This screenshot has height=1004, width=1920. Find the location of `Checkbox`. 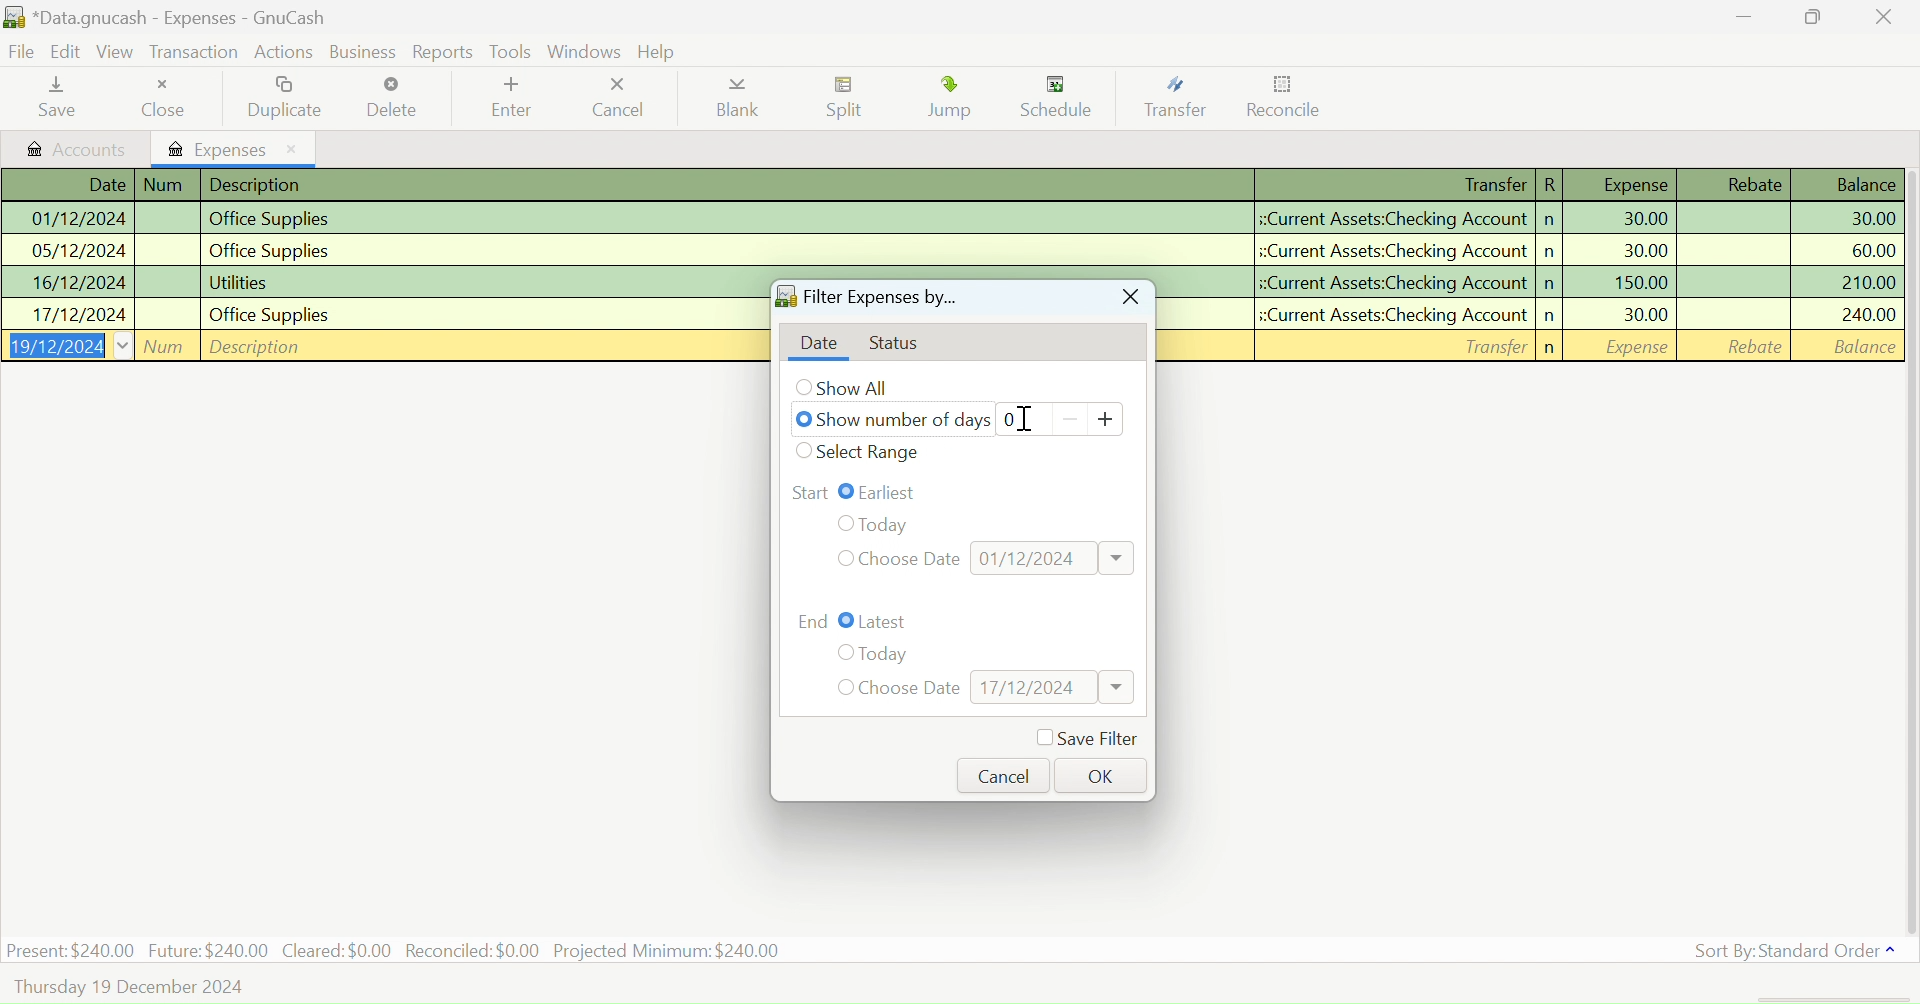

Checkbox is located at coordinates (804, 387).